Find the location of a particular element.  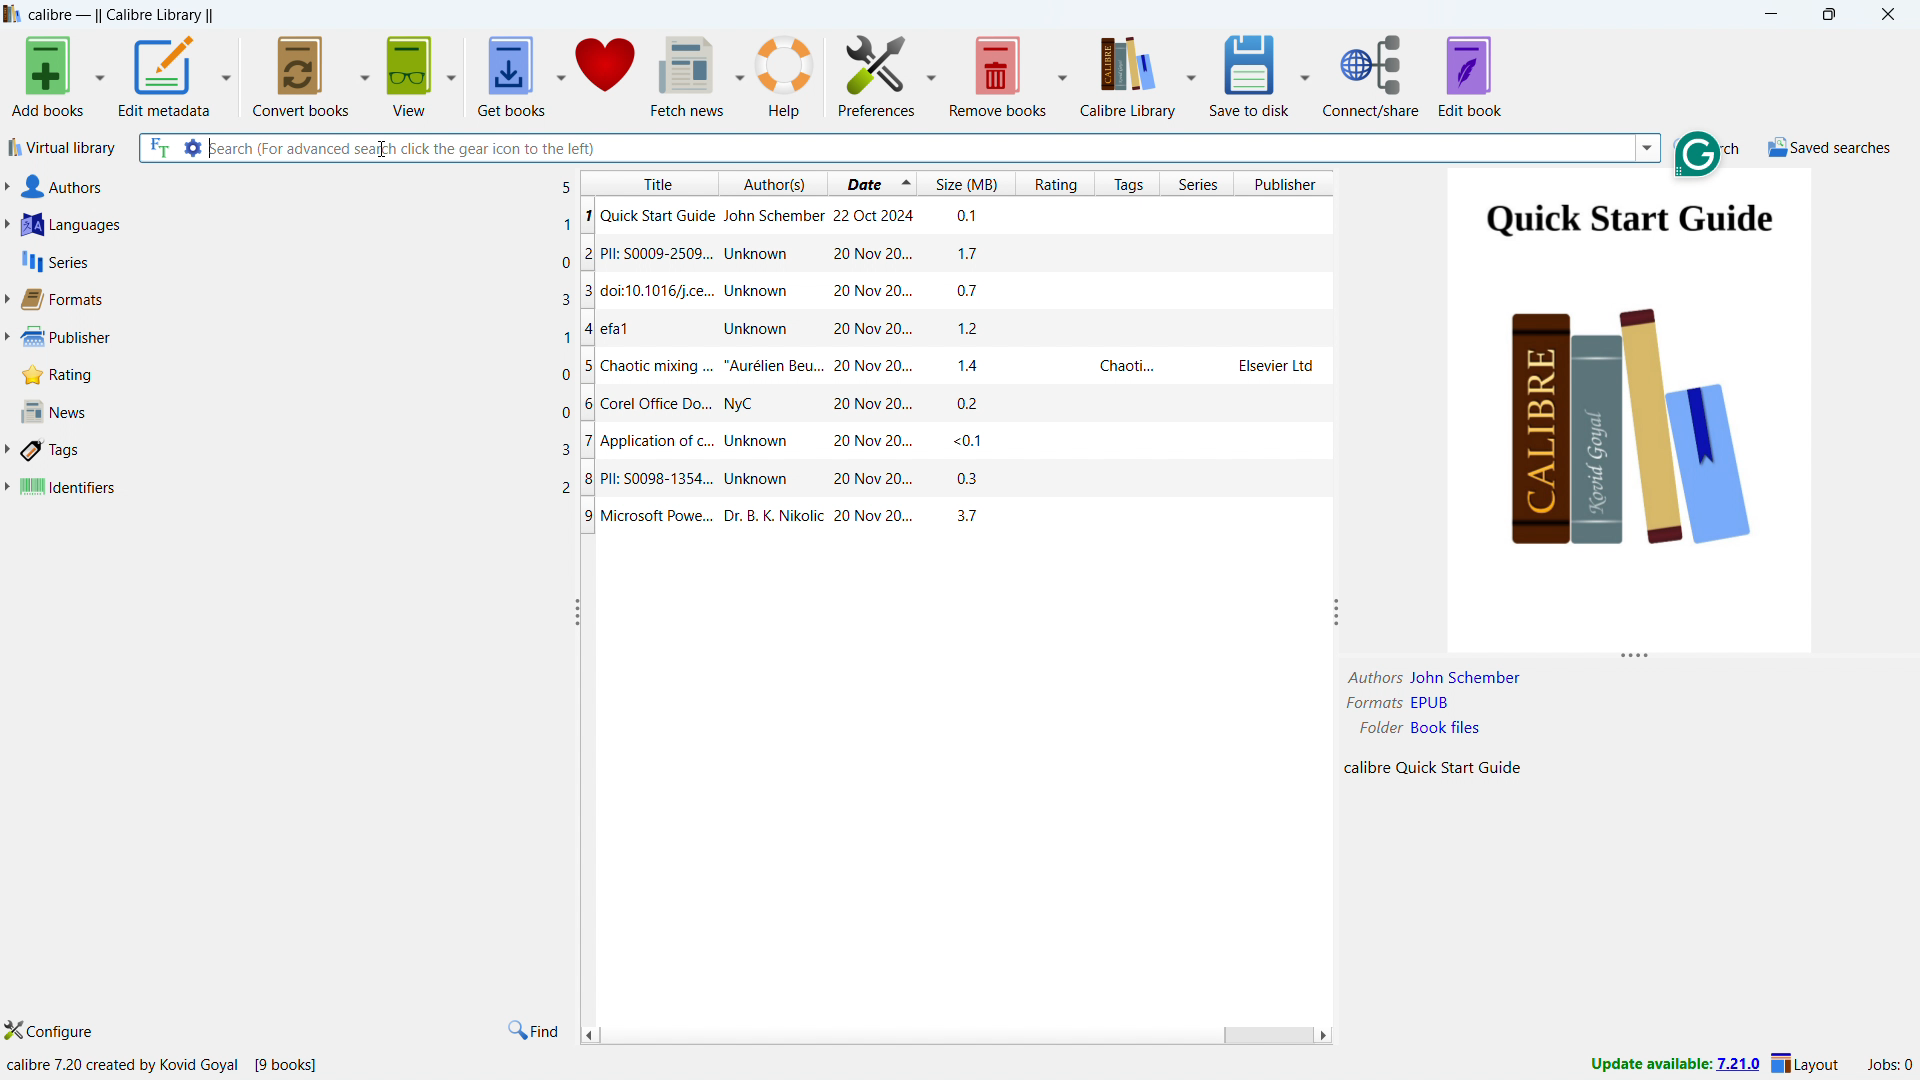

Folder is located at coordinates (1368, 732).